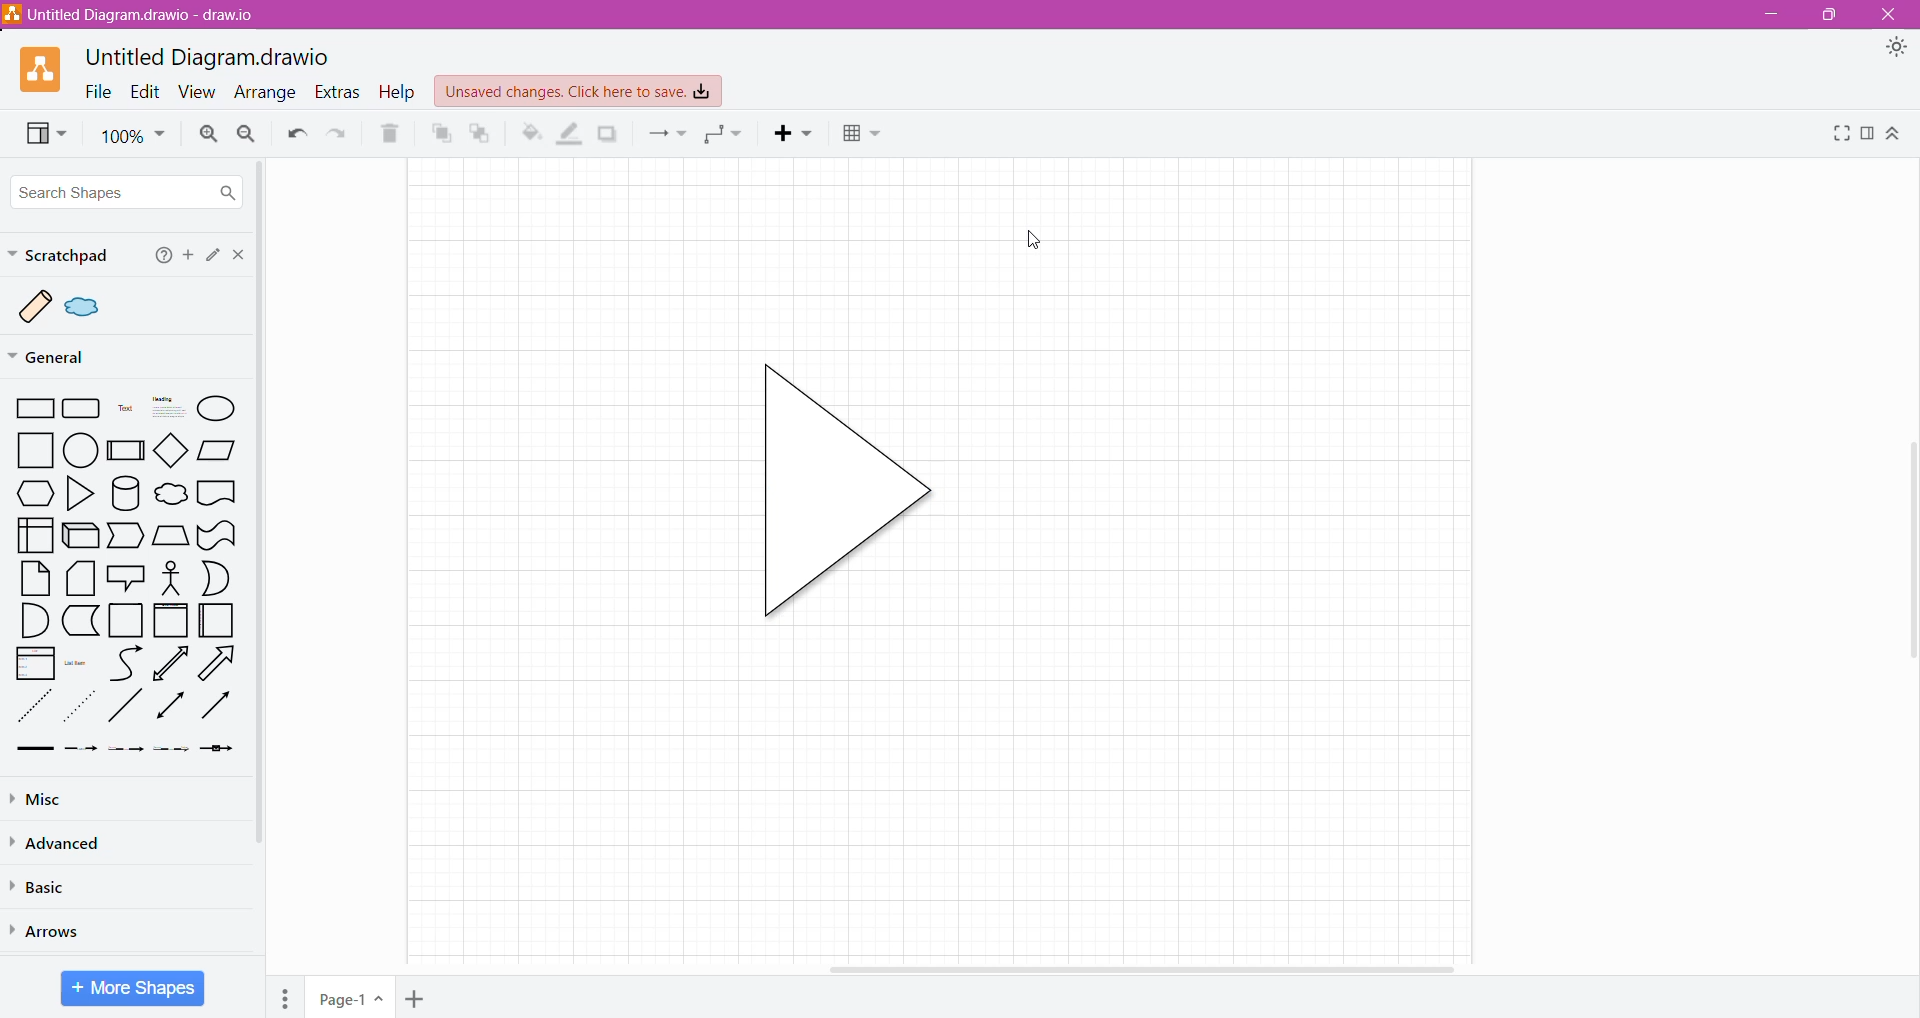  I want to click on Page Name, so click(348, 997).